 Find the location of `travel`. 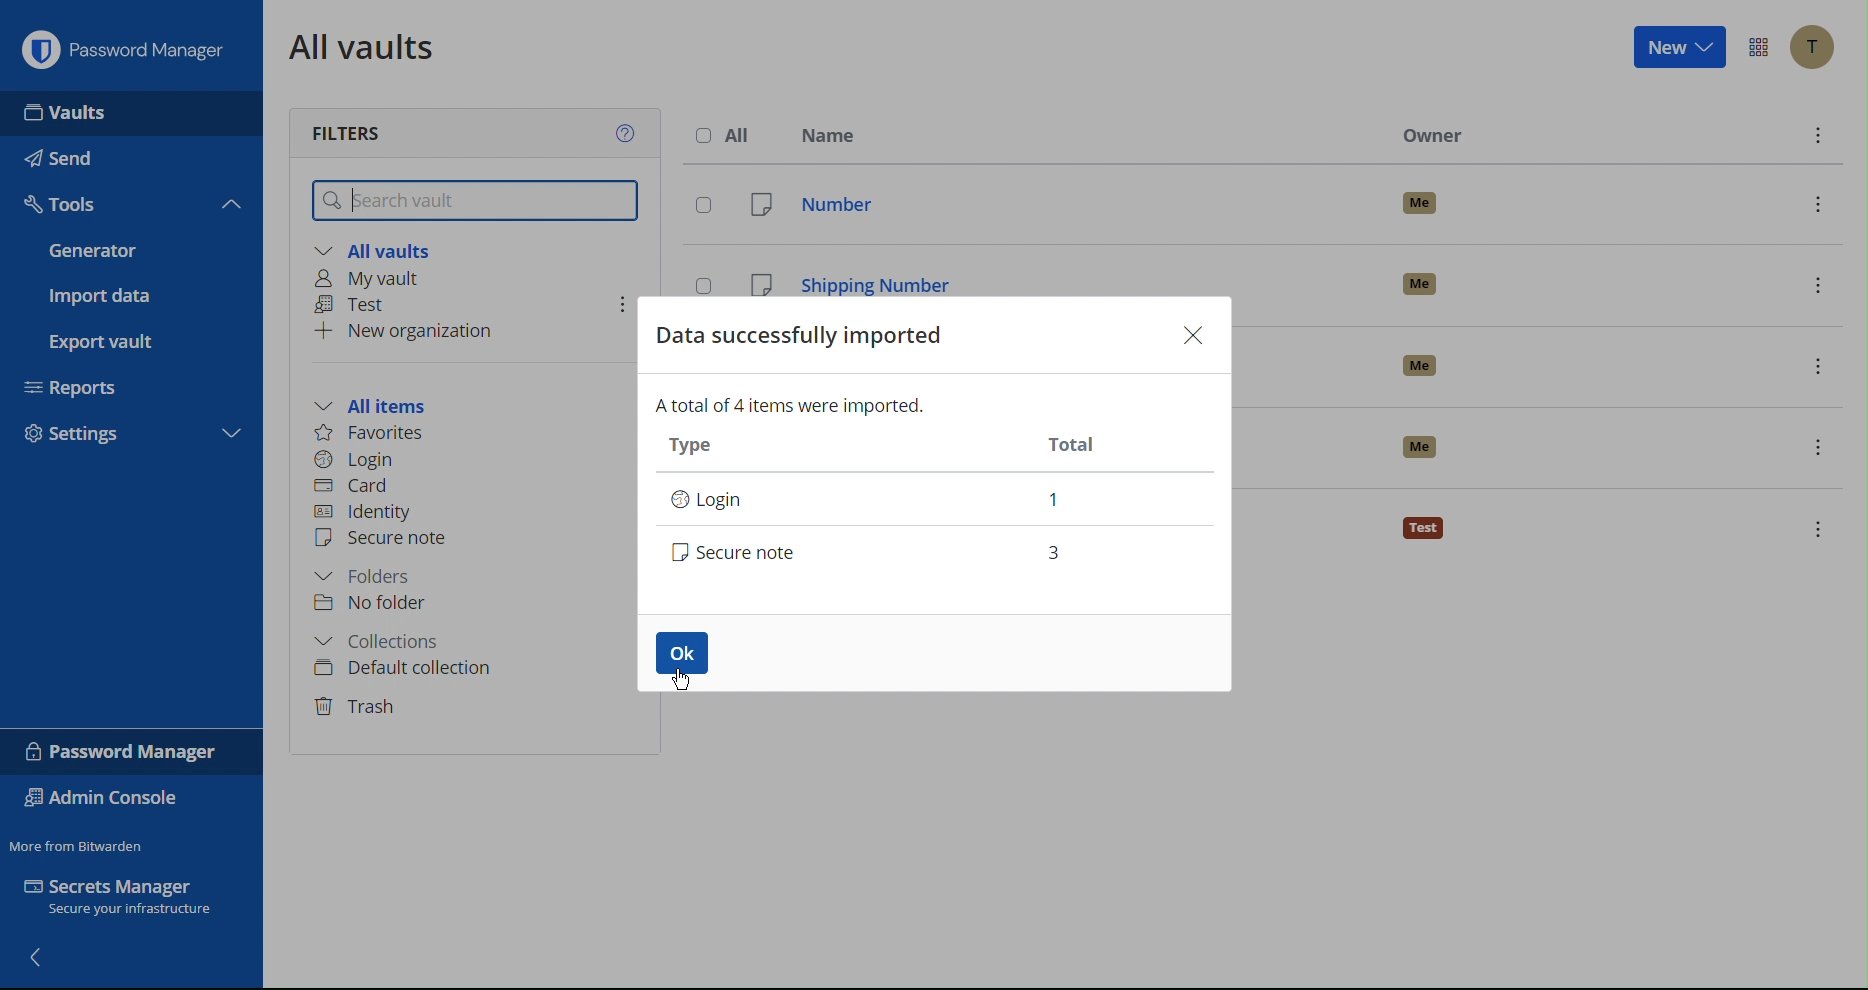

travel is located at coordinates (1301, 526).